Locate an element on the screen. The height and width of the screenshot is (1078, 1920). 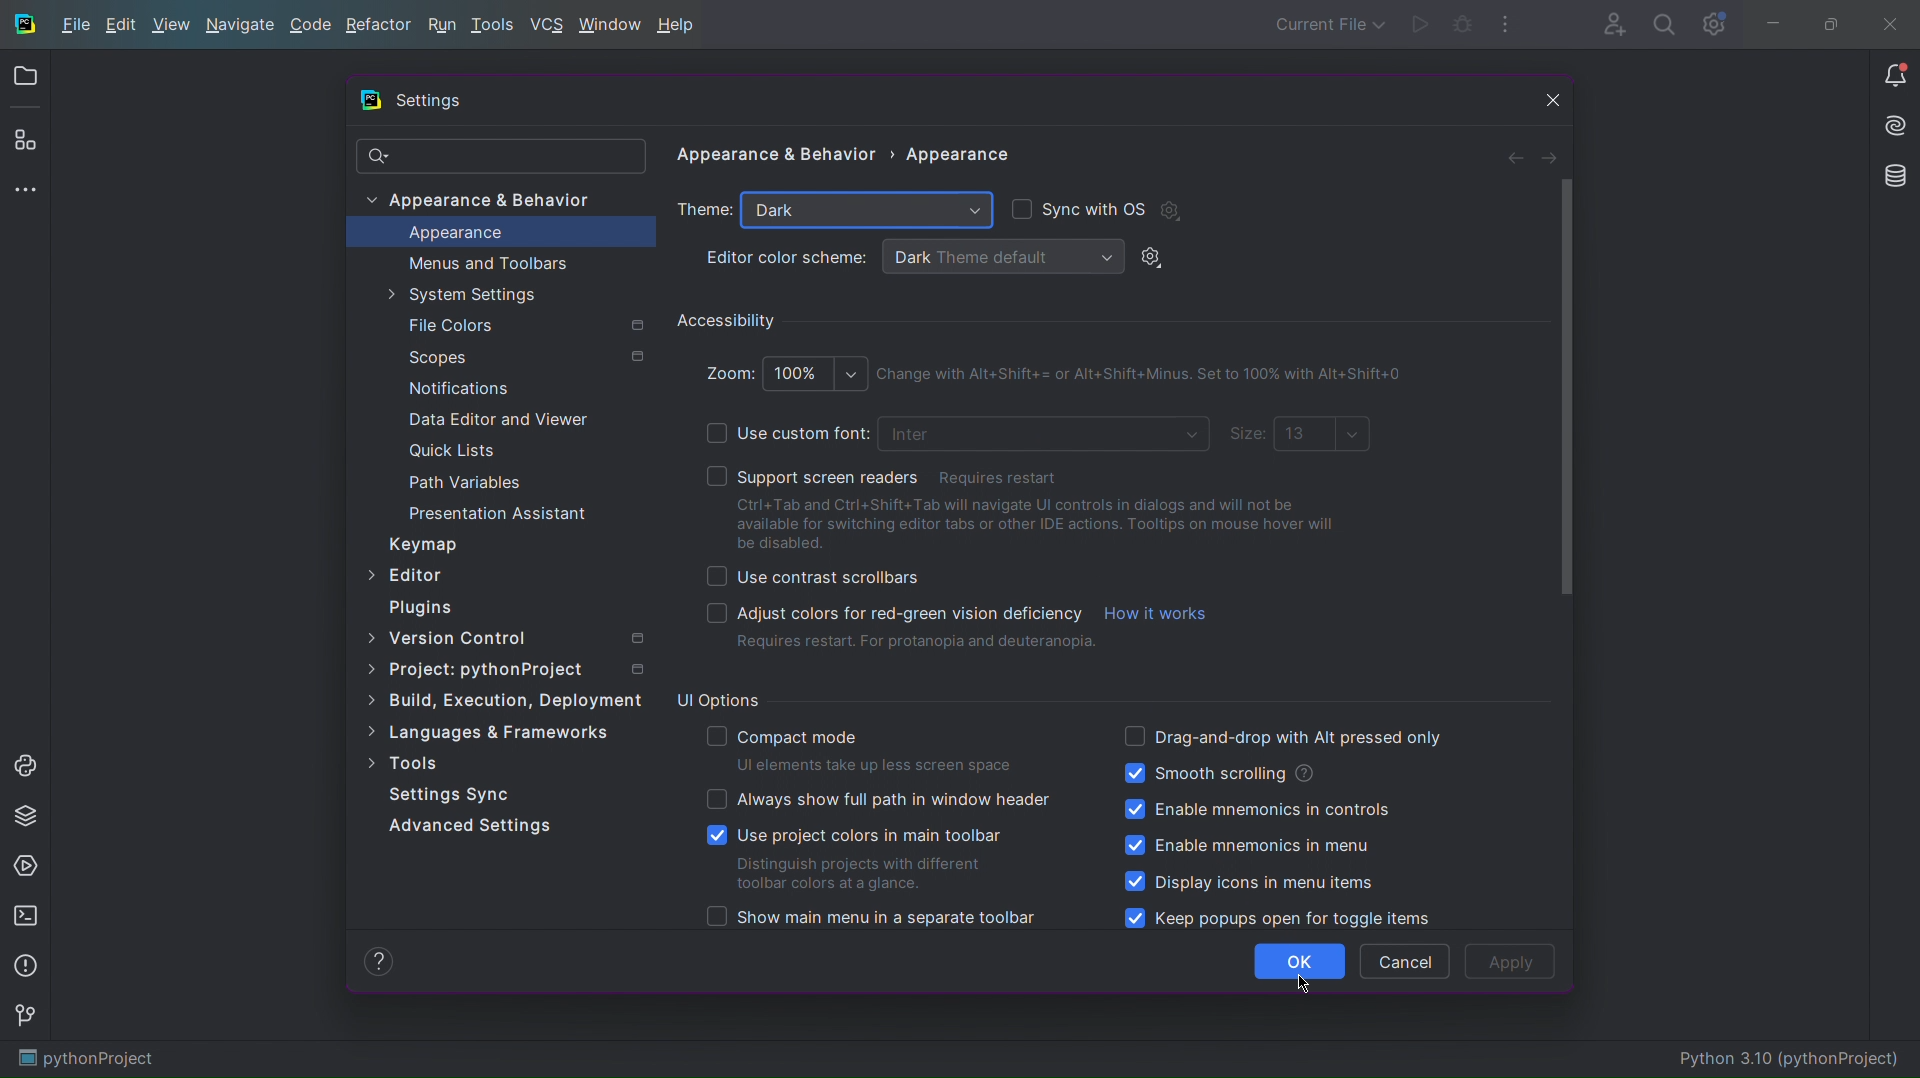
Menu and Toolbars is located at coordinates (485, 262).